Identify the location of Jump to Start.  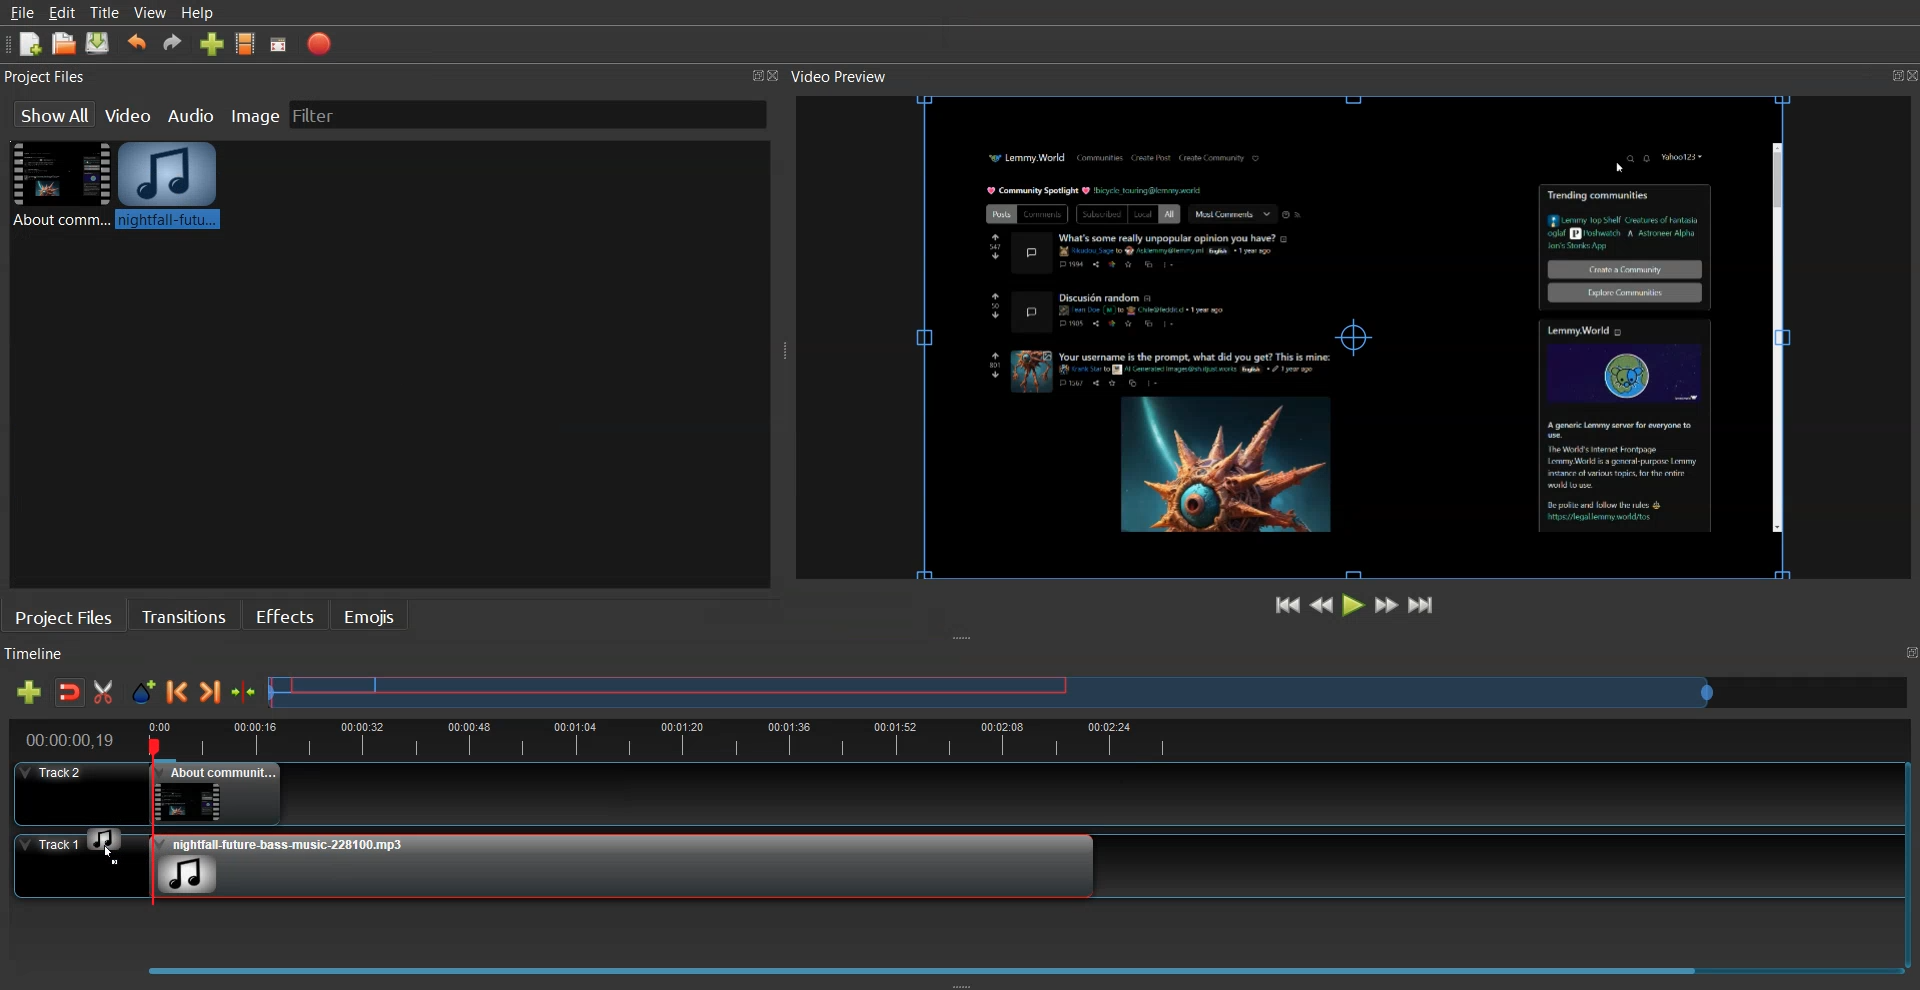
(1289, 605).